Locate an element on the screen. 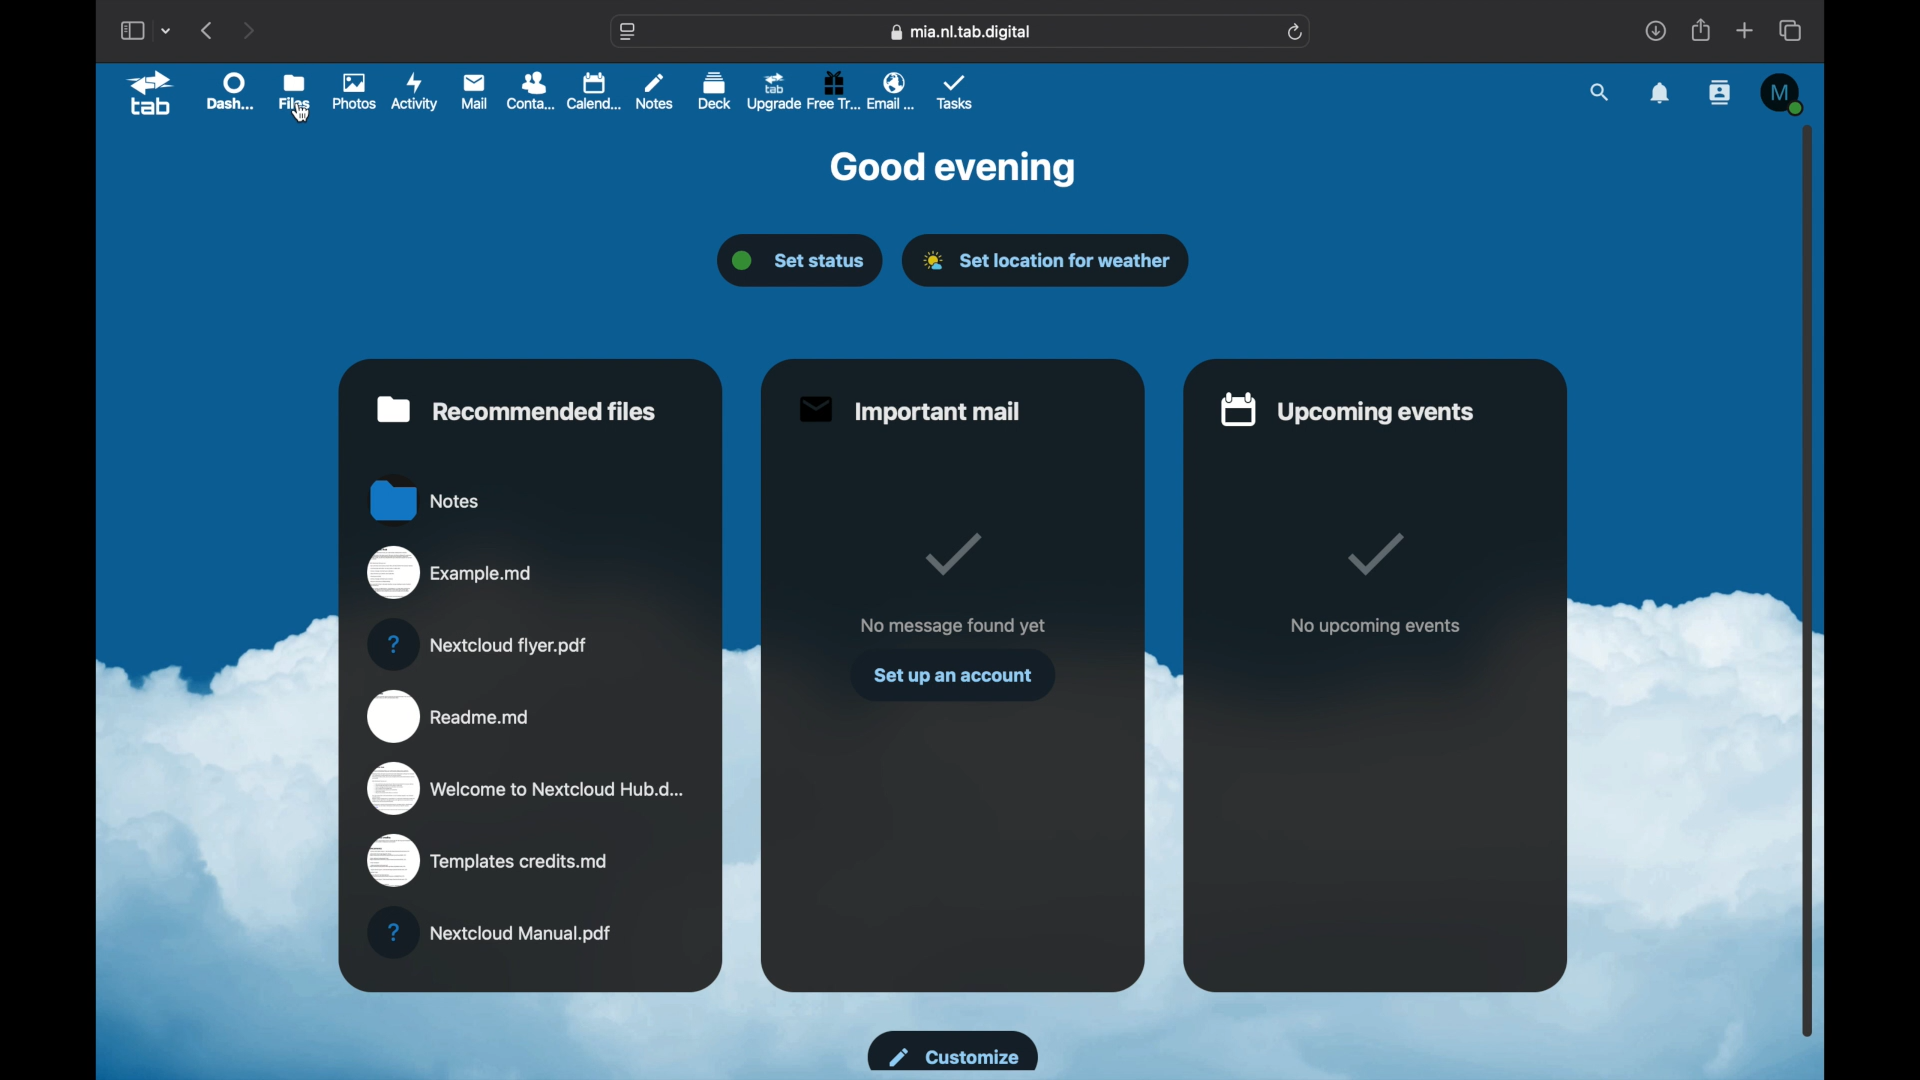 This screenshot has height=1080, width=1920. activity is located at coordinates (415, 94).